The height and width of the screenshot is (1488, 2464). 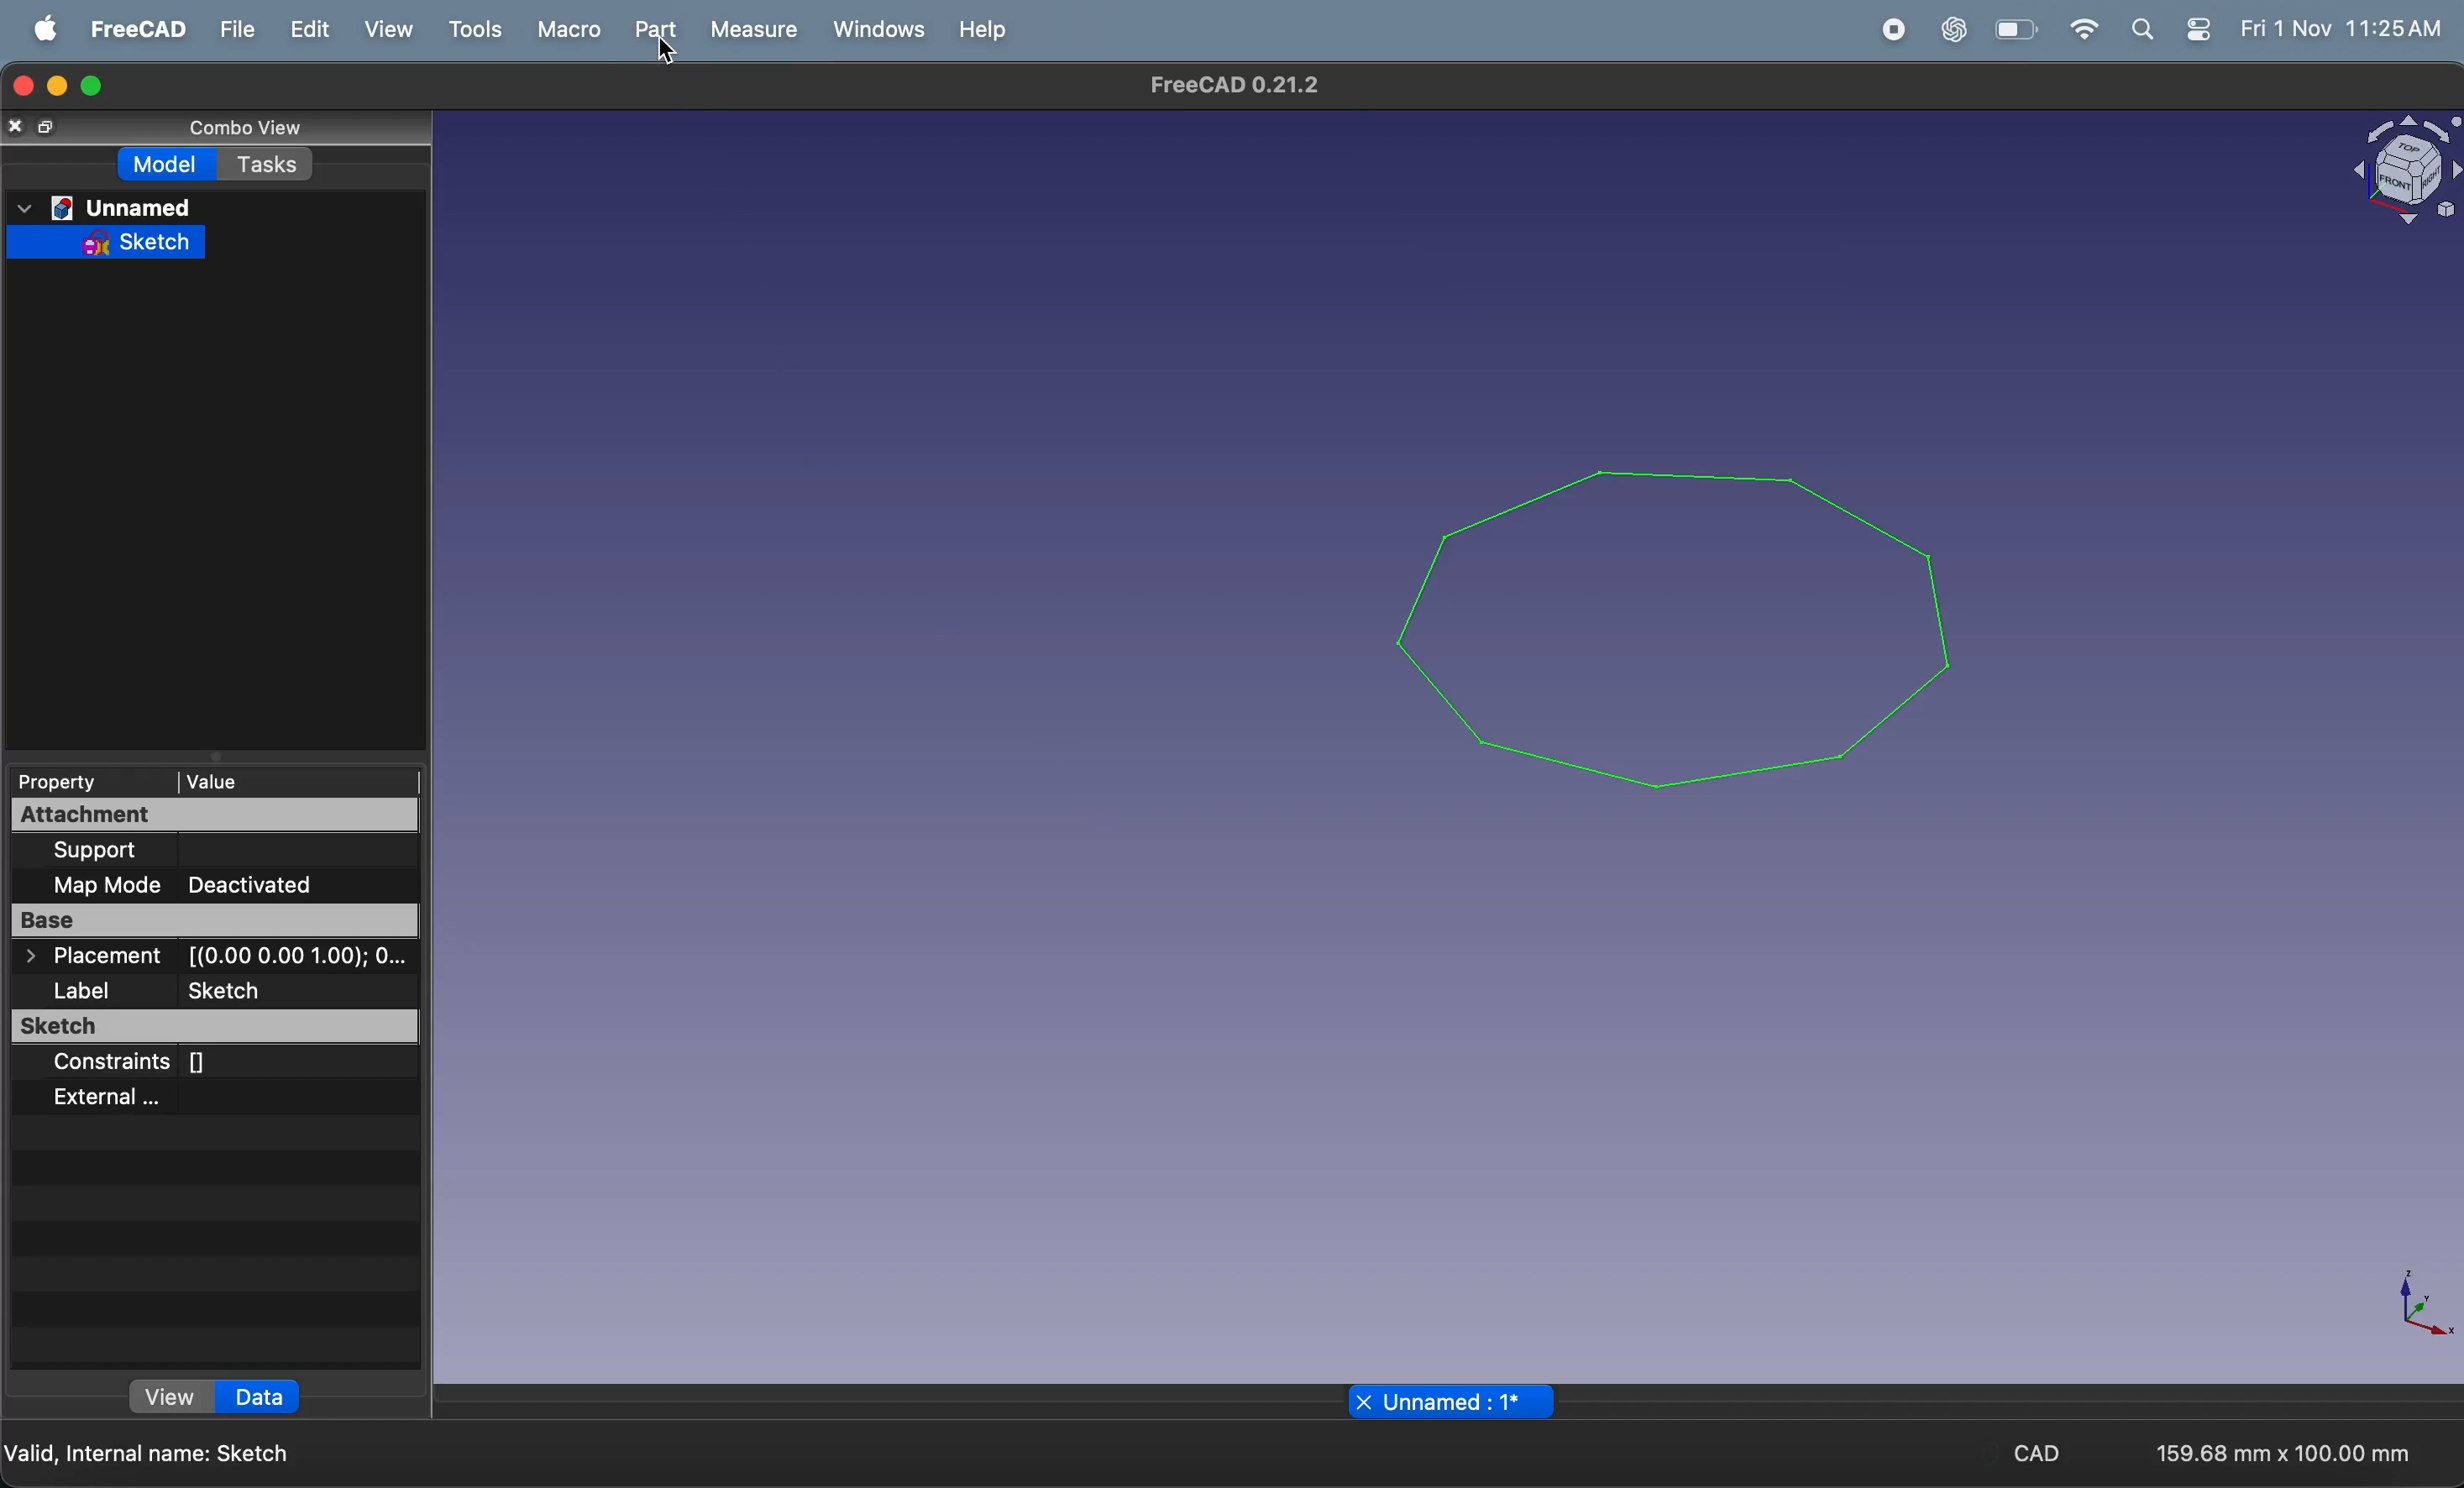 I want to click on closing window, so click(x=22, y=87).